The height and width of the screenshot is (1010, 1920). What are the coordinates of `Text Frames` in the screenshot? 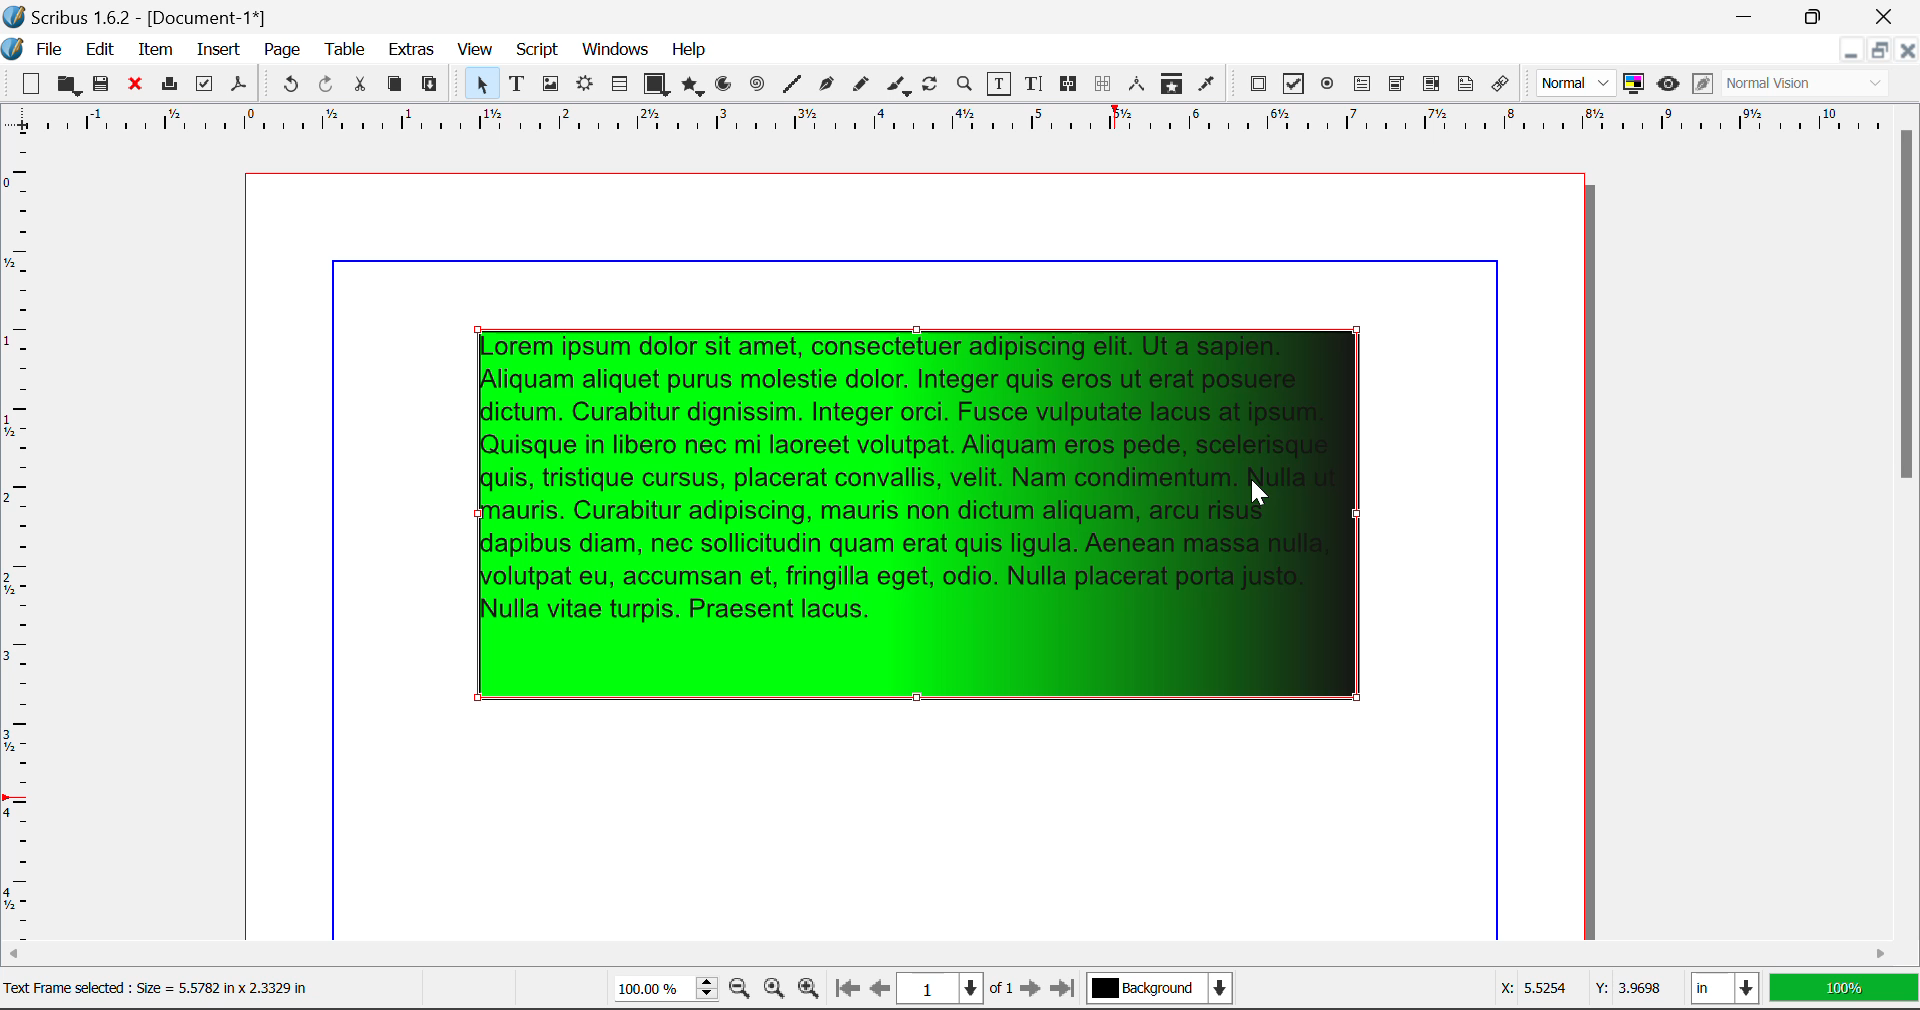 It's located at (517, 86).